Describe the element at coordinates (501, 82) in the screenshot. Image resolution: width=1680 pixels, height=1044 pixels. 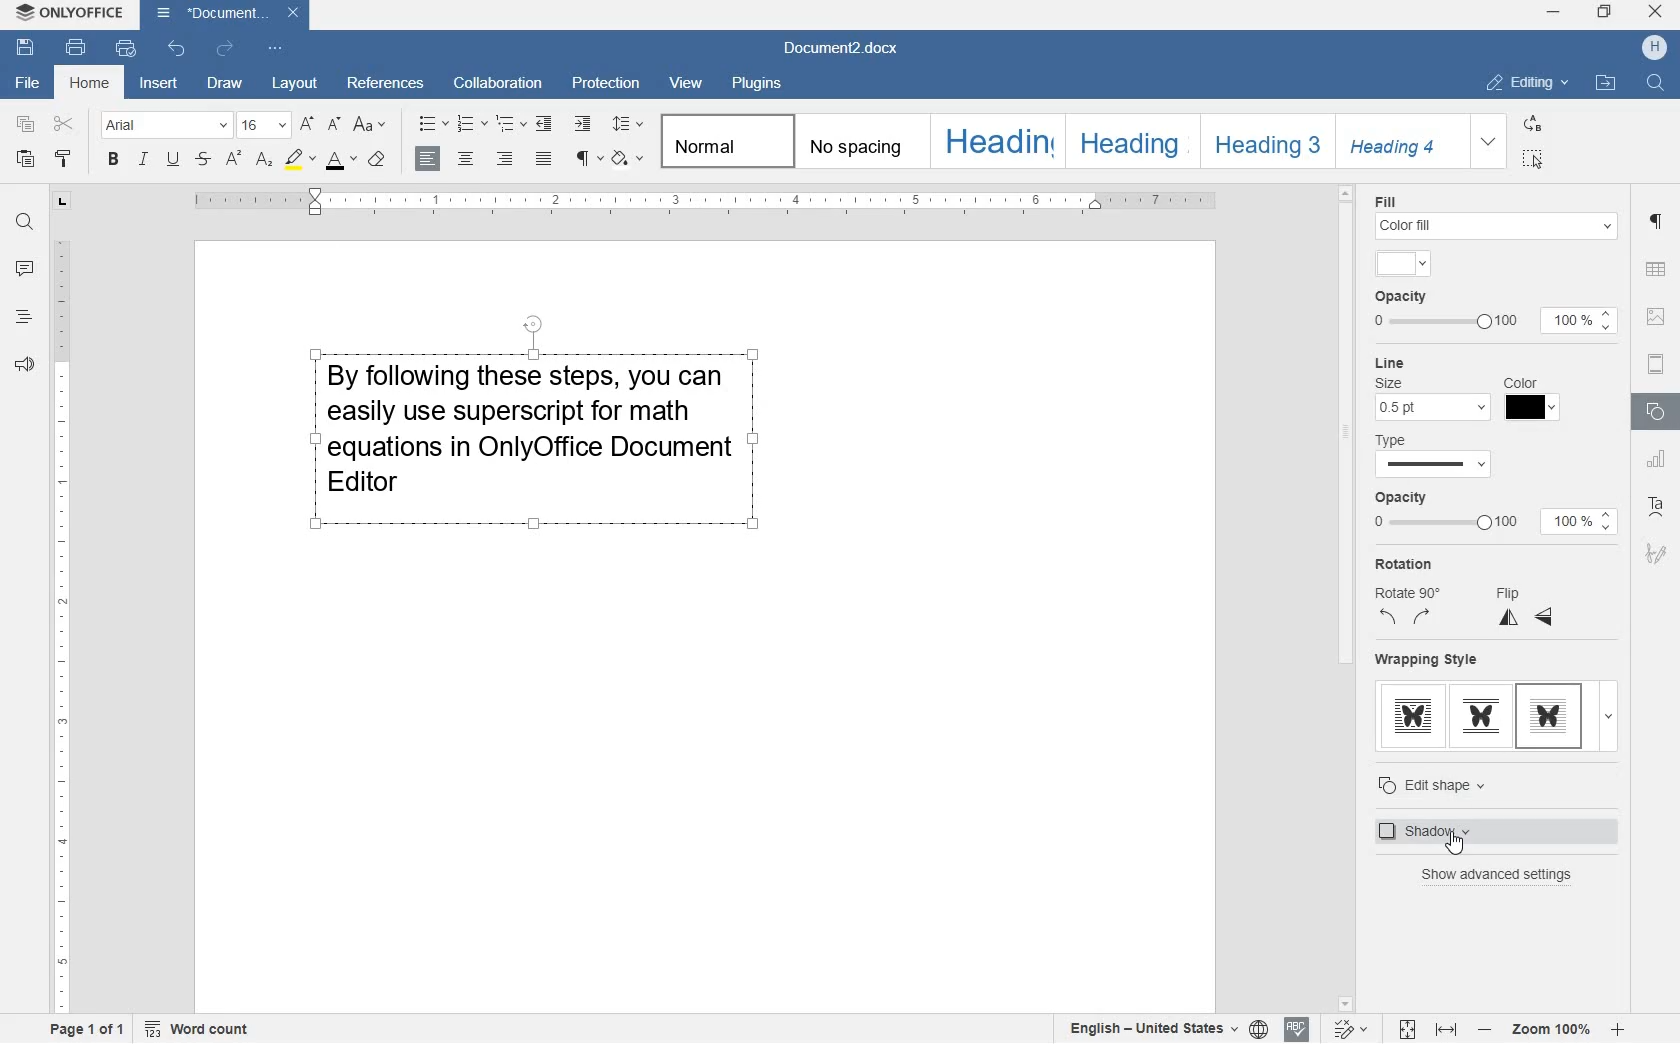
I see `collaboration` at that location.